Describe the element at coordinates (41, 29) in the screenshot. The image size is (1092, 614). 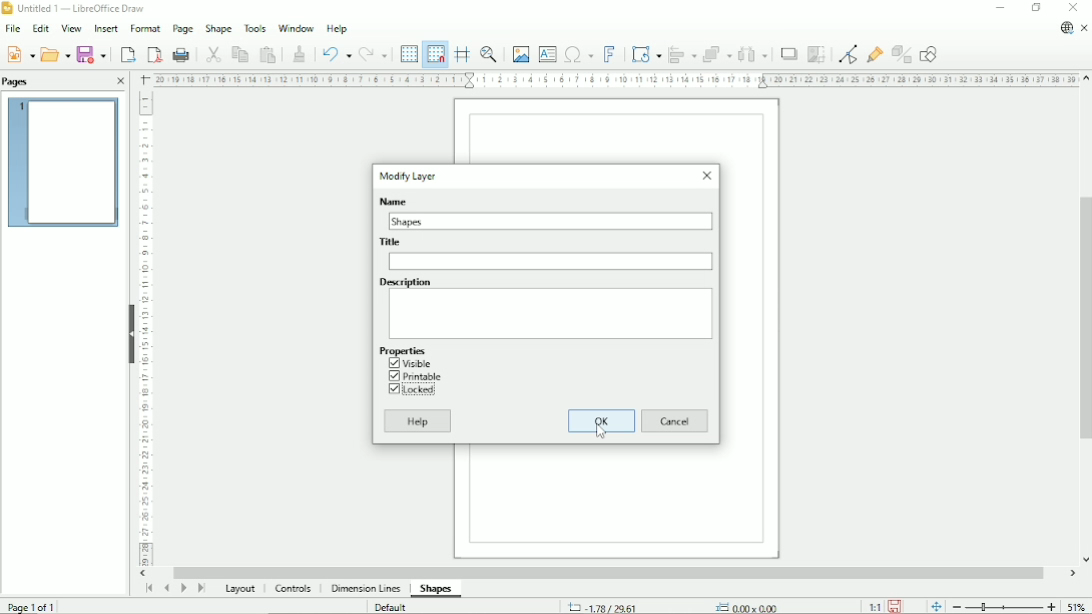
I see `Edit` at that location.